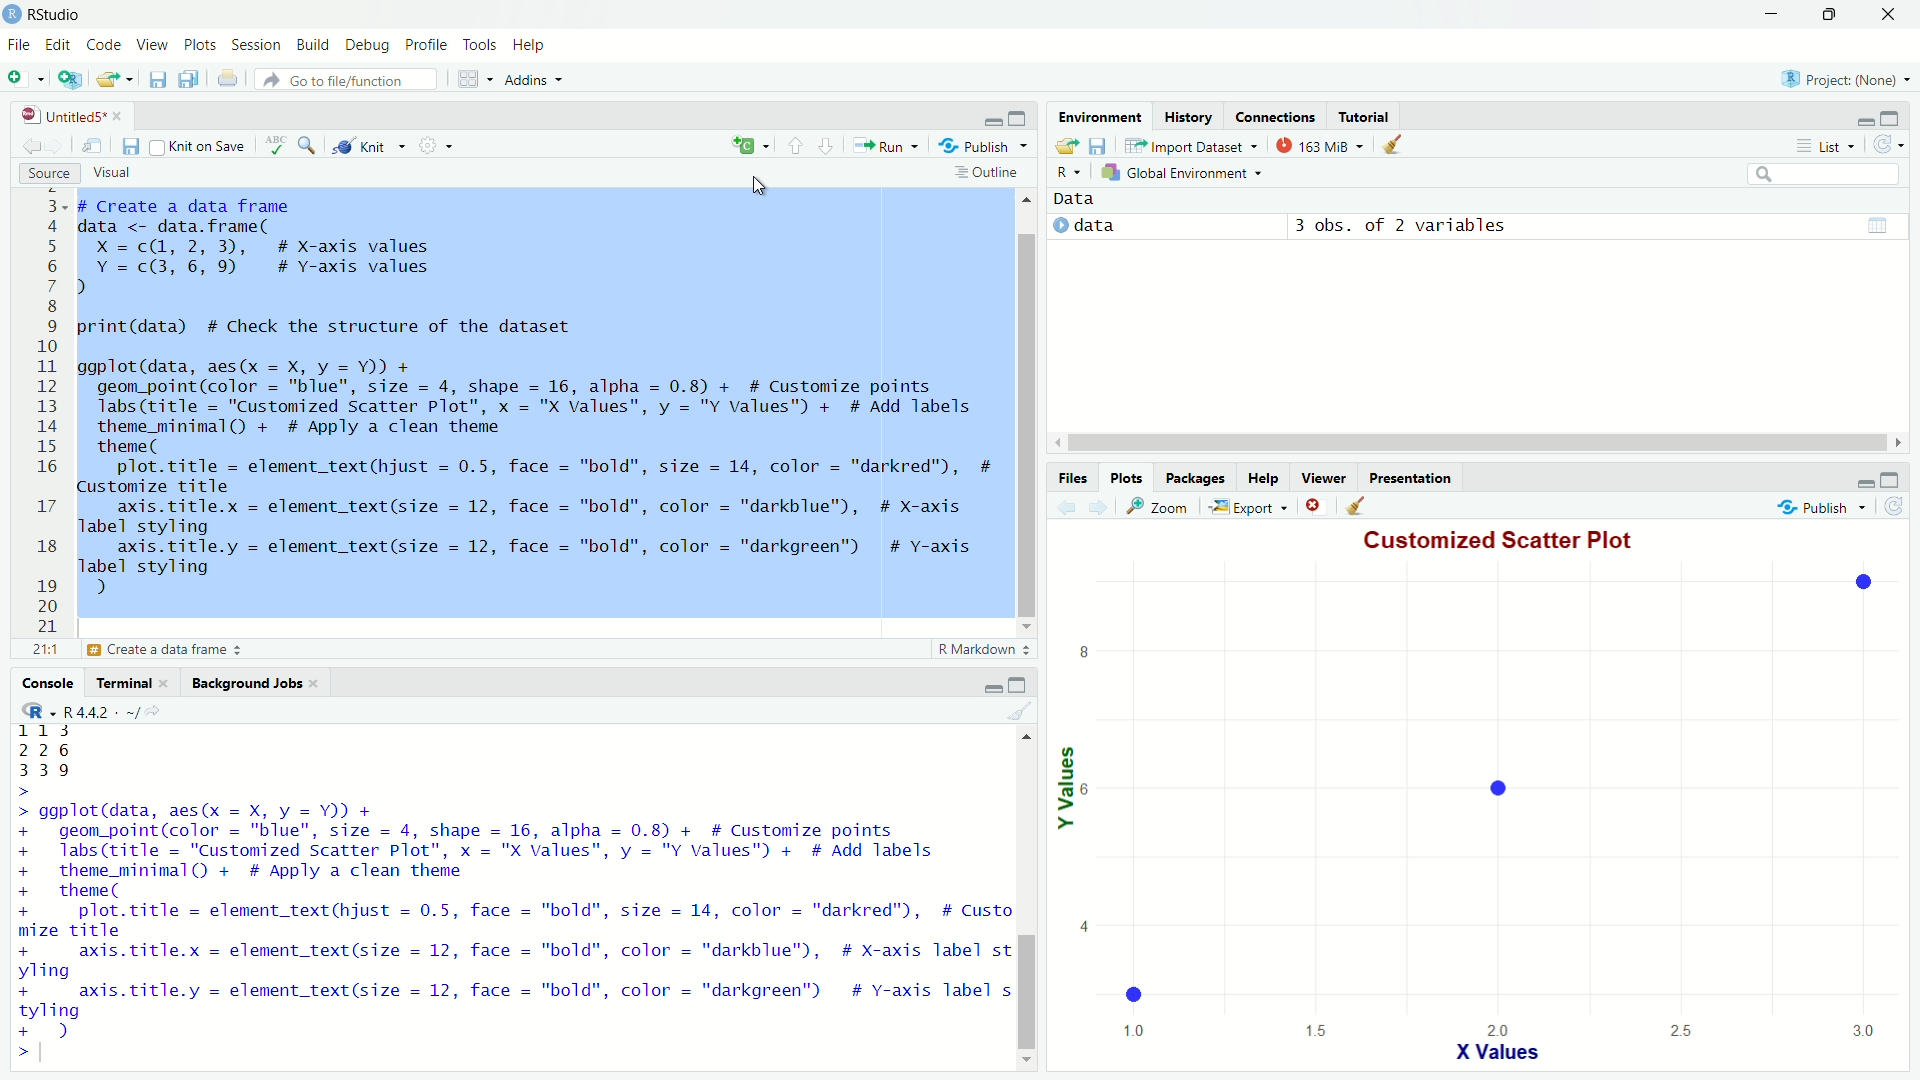 The height and width of the screenshot is (1080, 1920). Describe the element at coordinates (428, 46) in the screenshot. I see `Profile` at that location.